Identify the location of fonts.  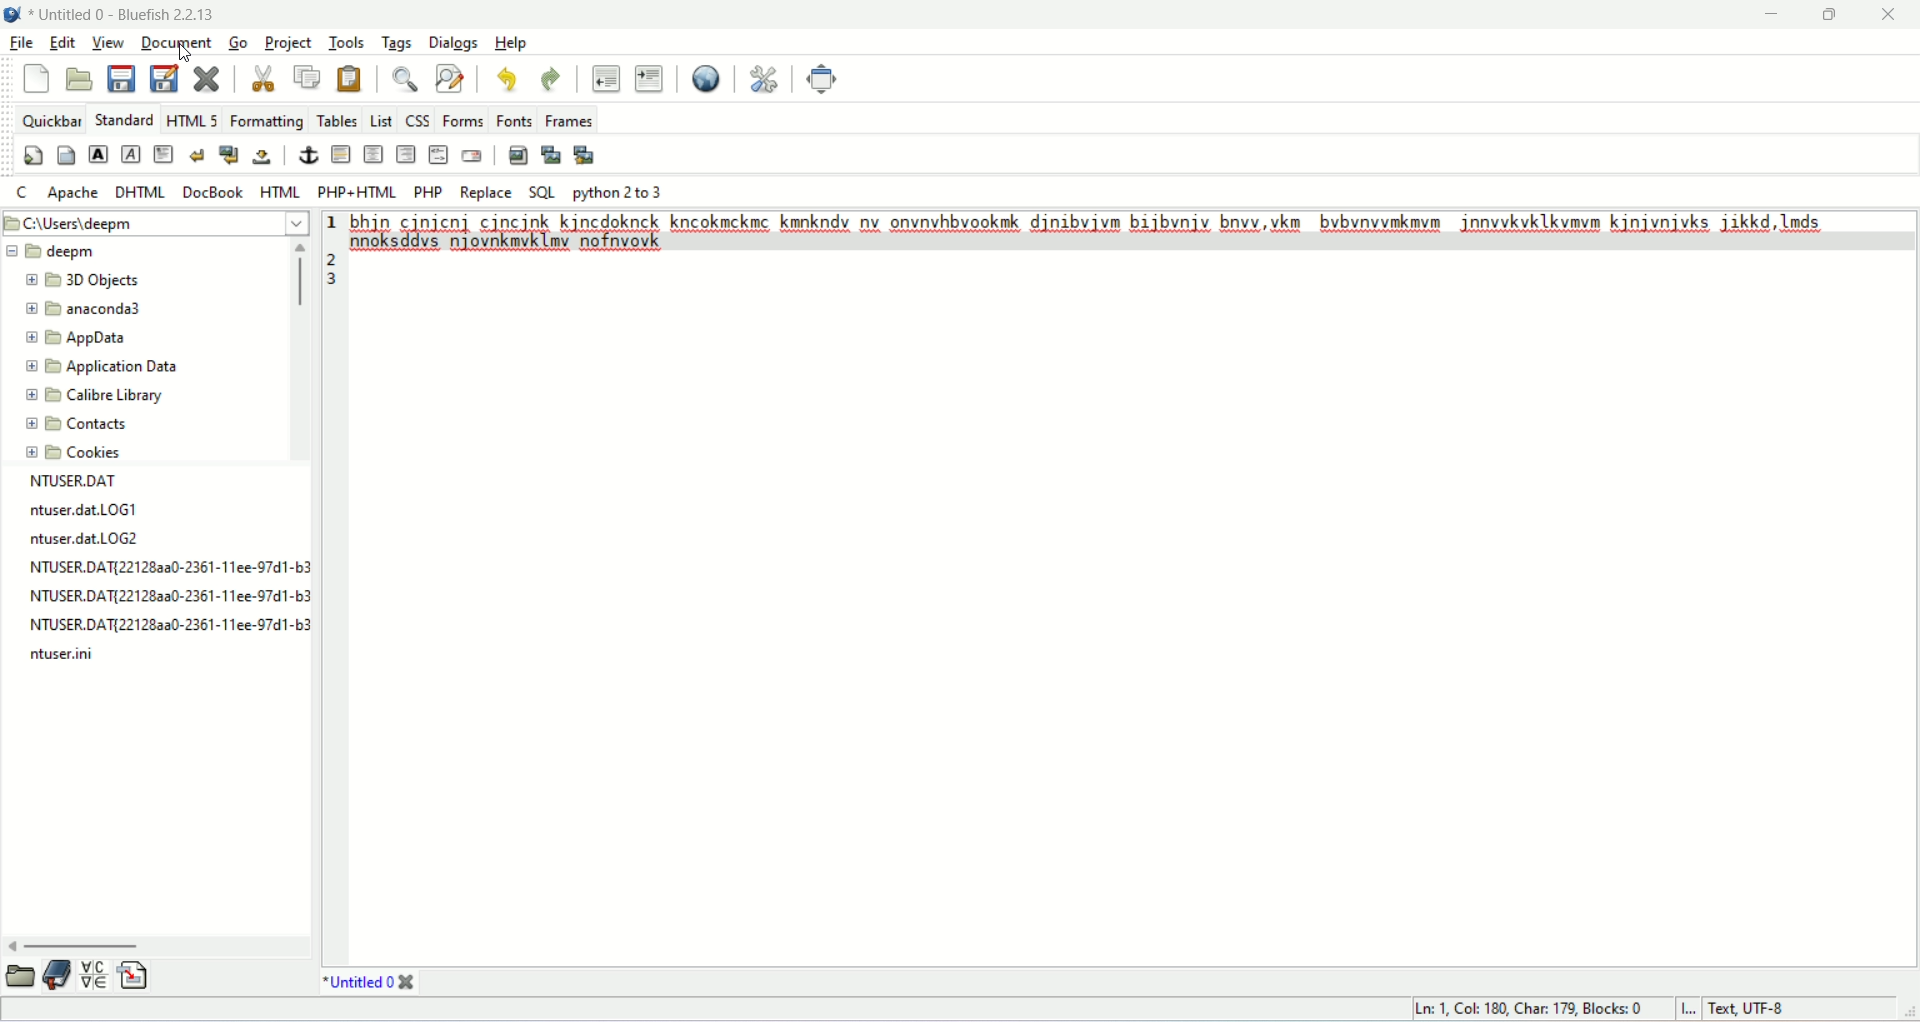
(512, 121).